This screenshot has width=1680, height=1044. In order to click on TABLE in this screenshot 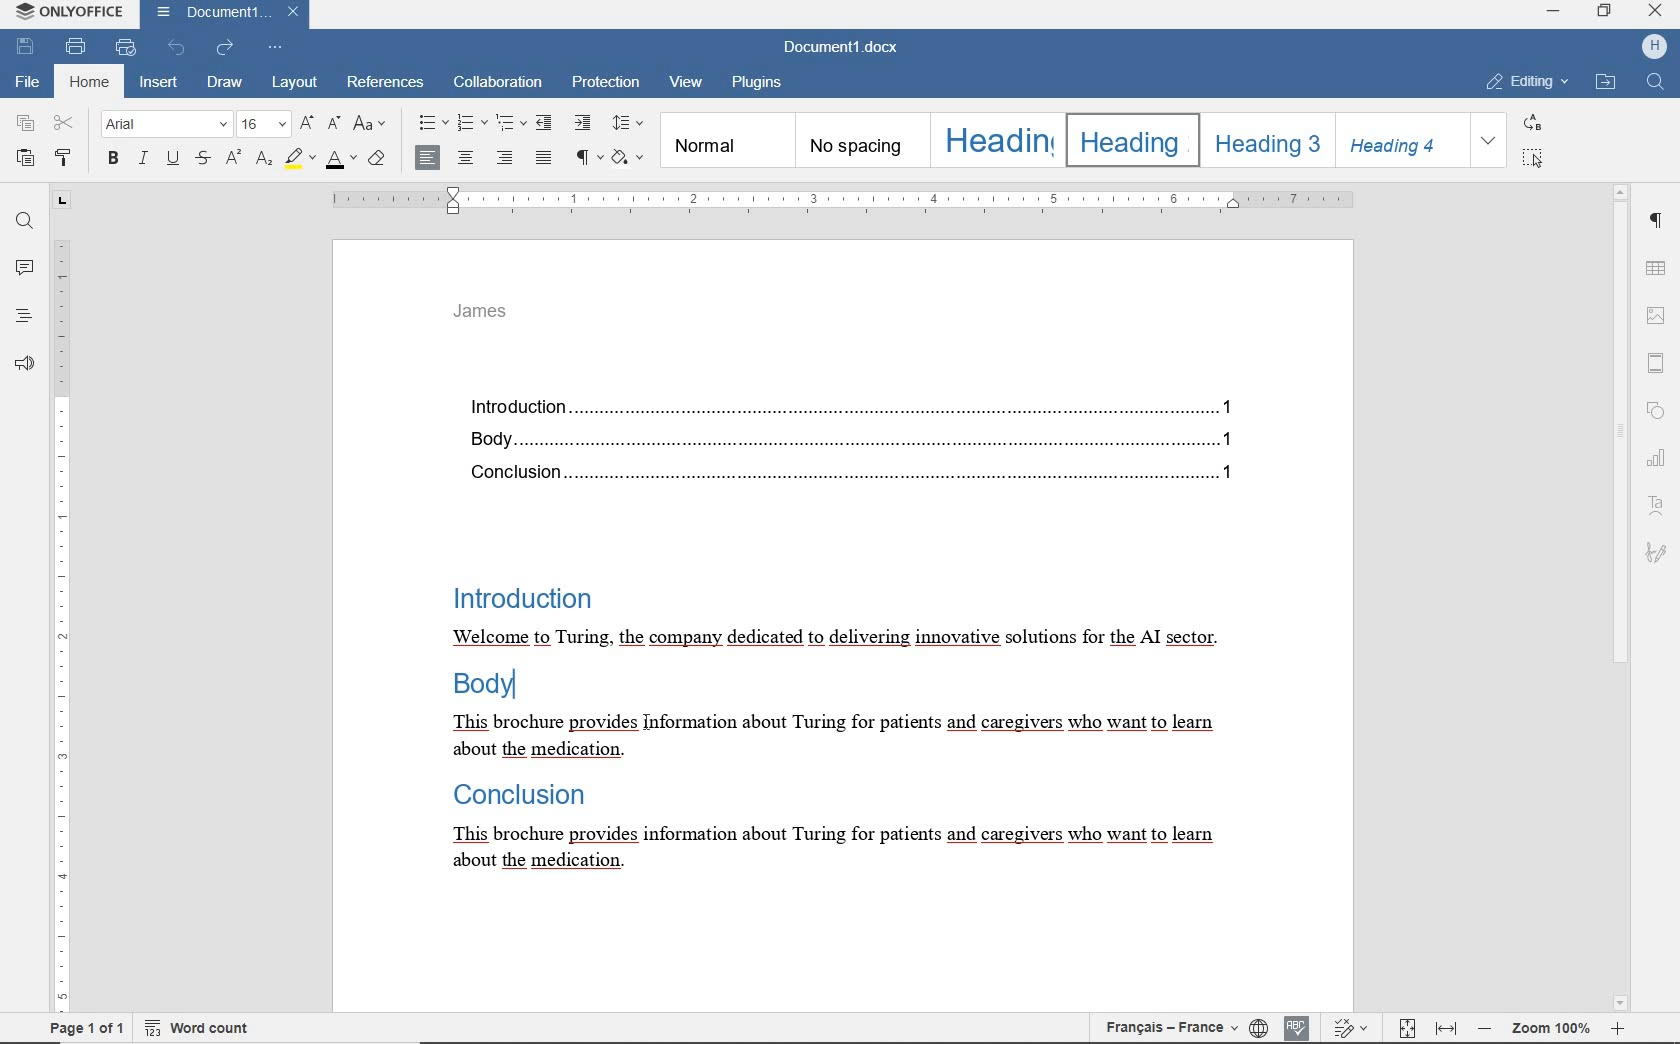, I will do `click(1657, 267)`.